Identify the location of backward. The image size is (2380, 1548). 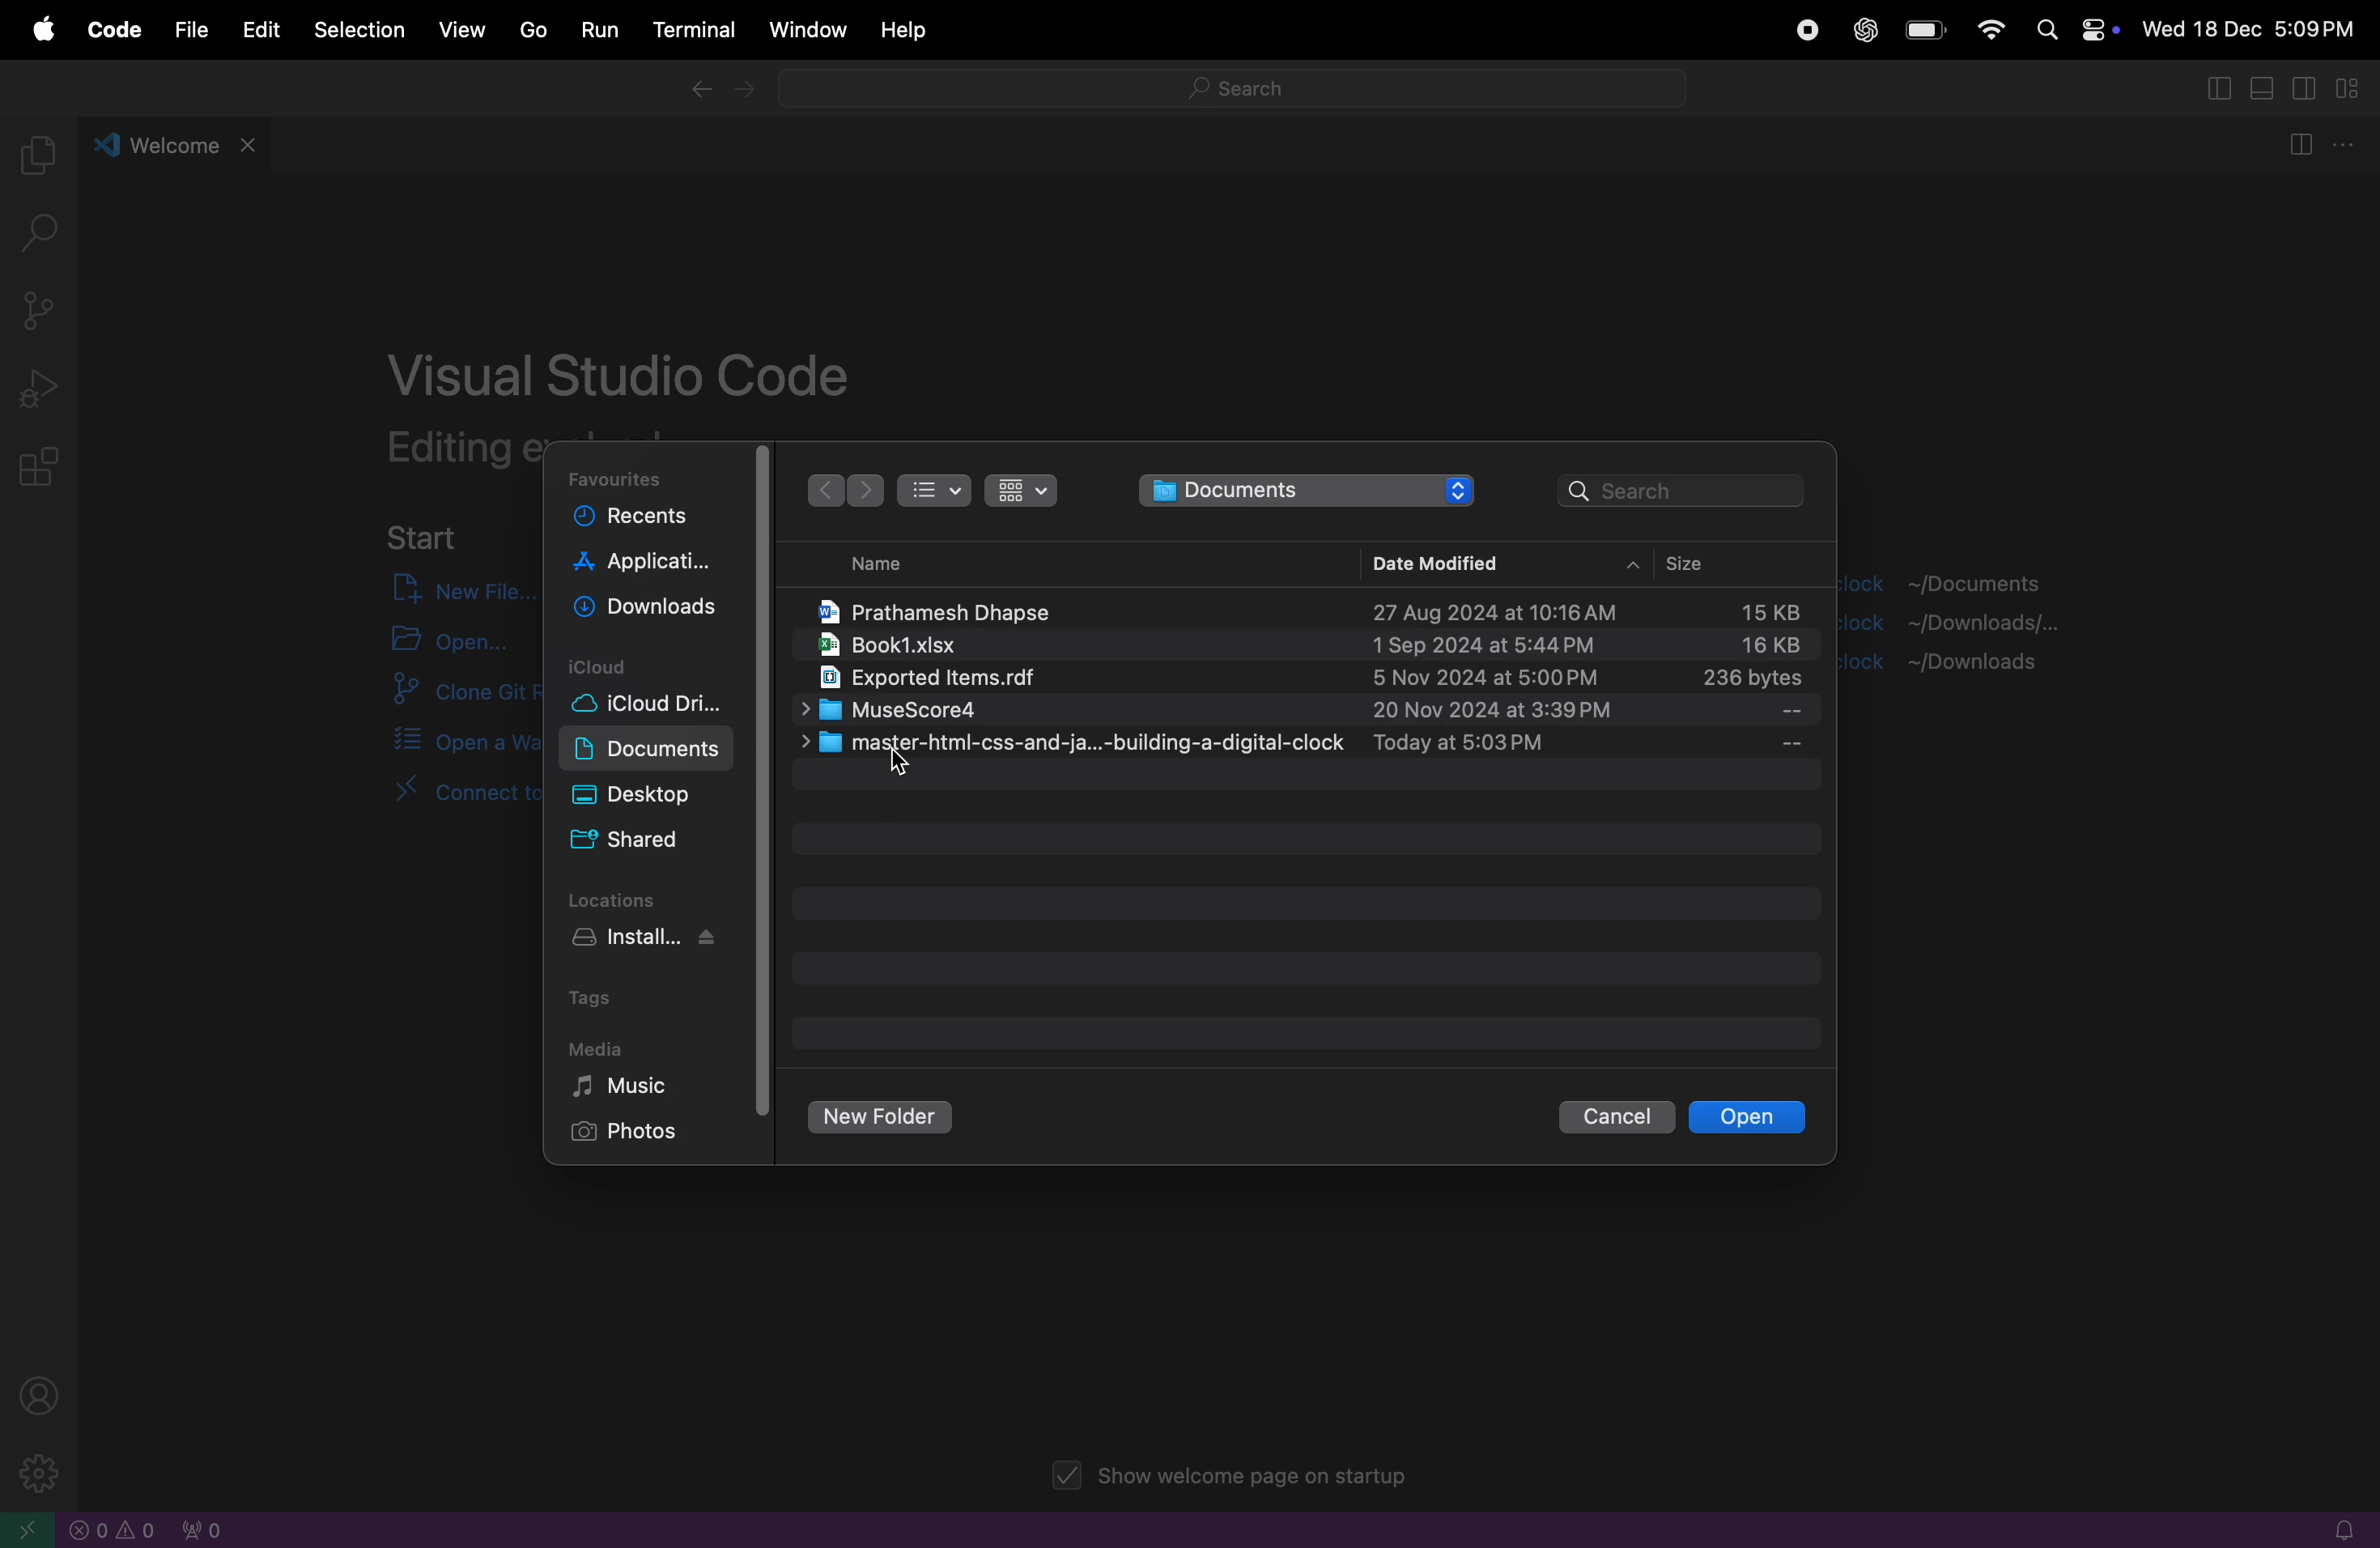
(697, 92).